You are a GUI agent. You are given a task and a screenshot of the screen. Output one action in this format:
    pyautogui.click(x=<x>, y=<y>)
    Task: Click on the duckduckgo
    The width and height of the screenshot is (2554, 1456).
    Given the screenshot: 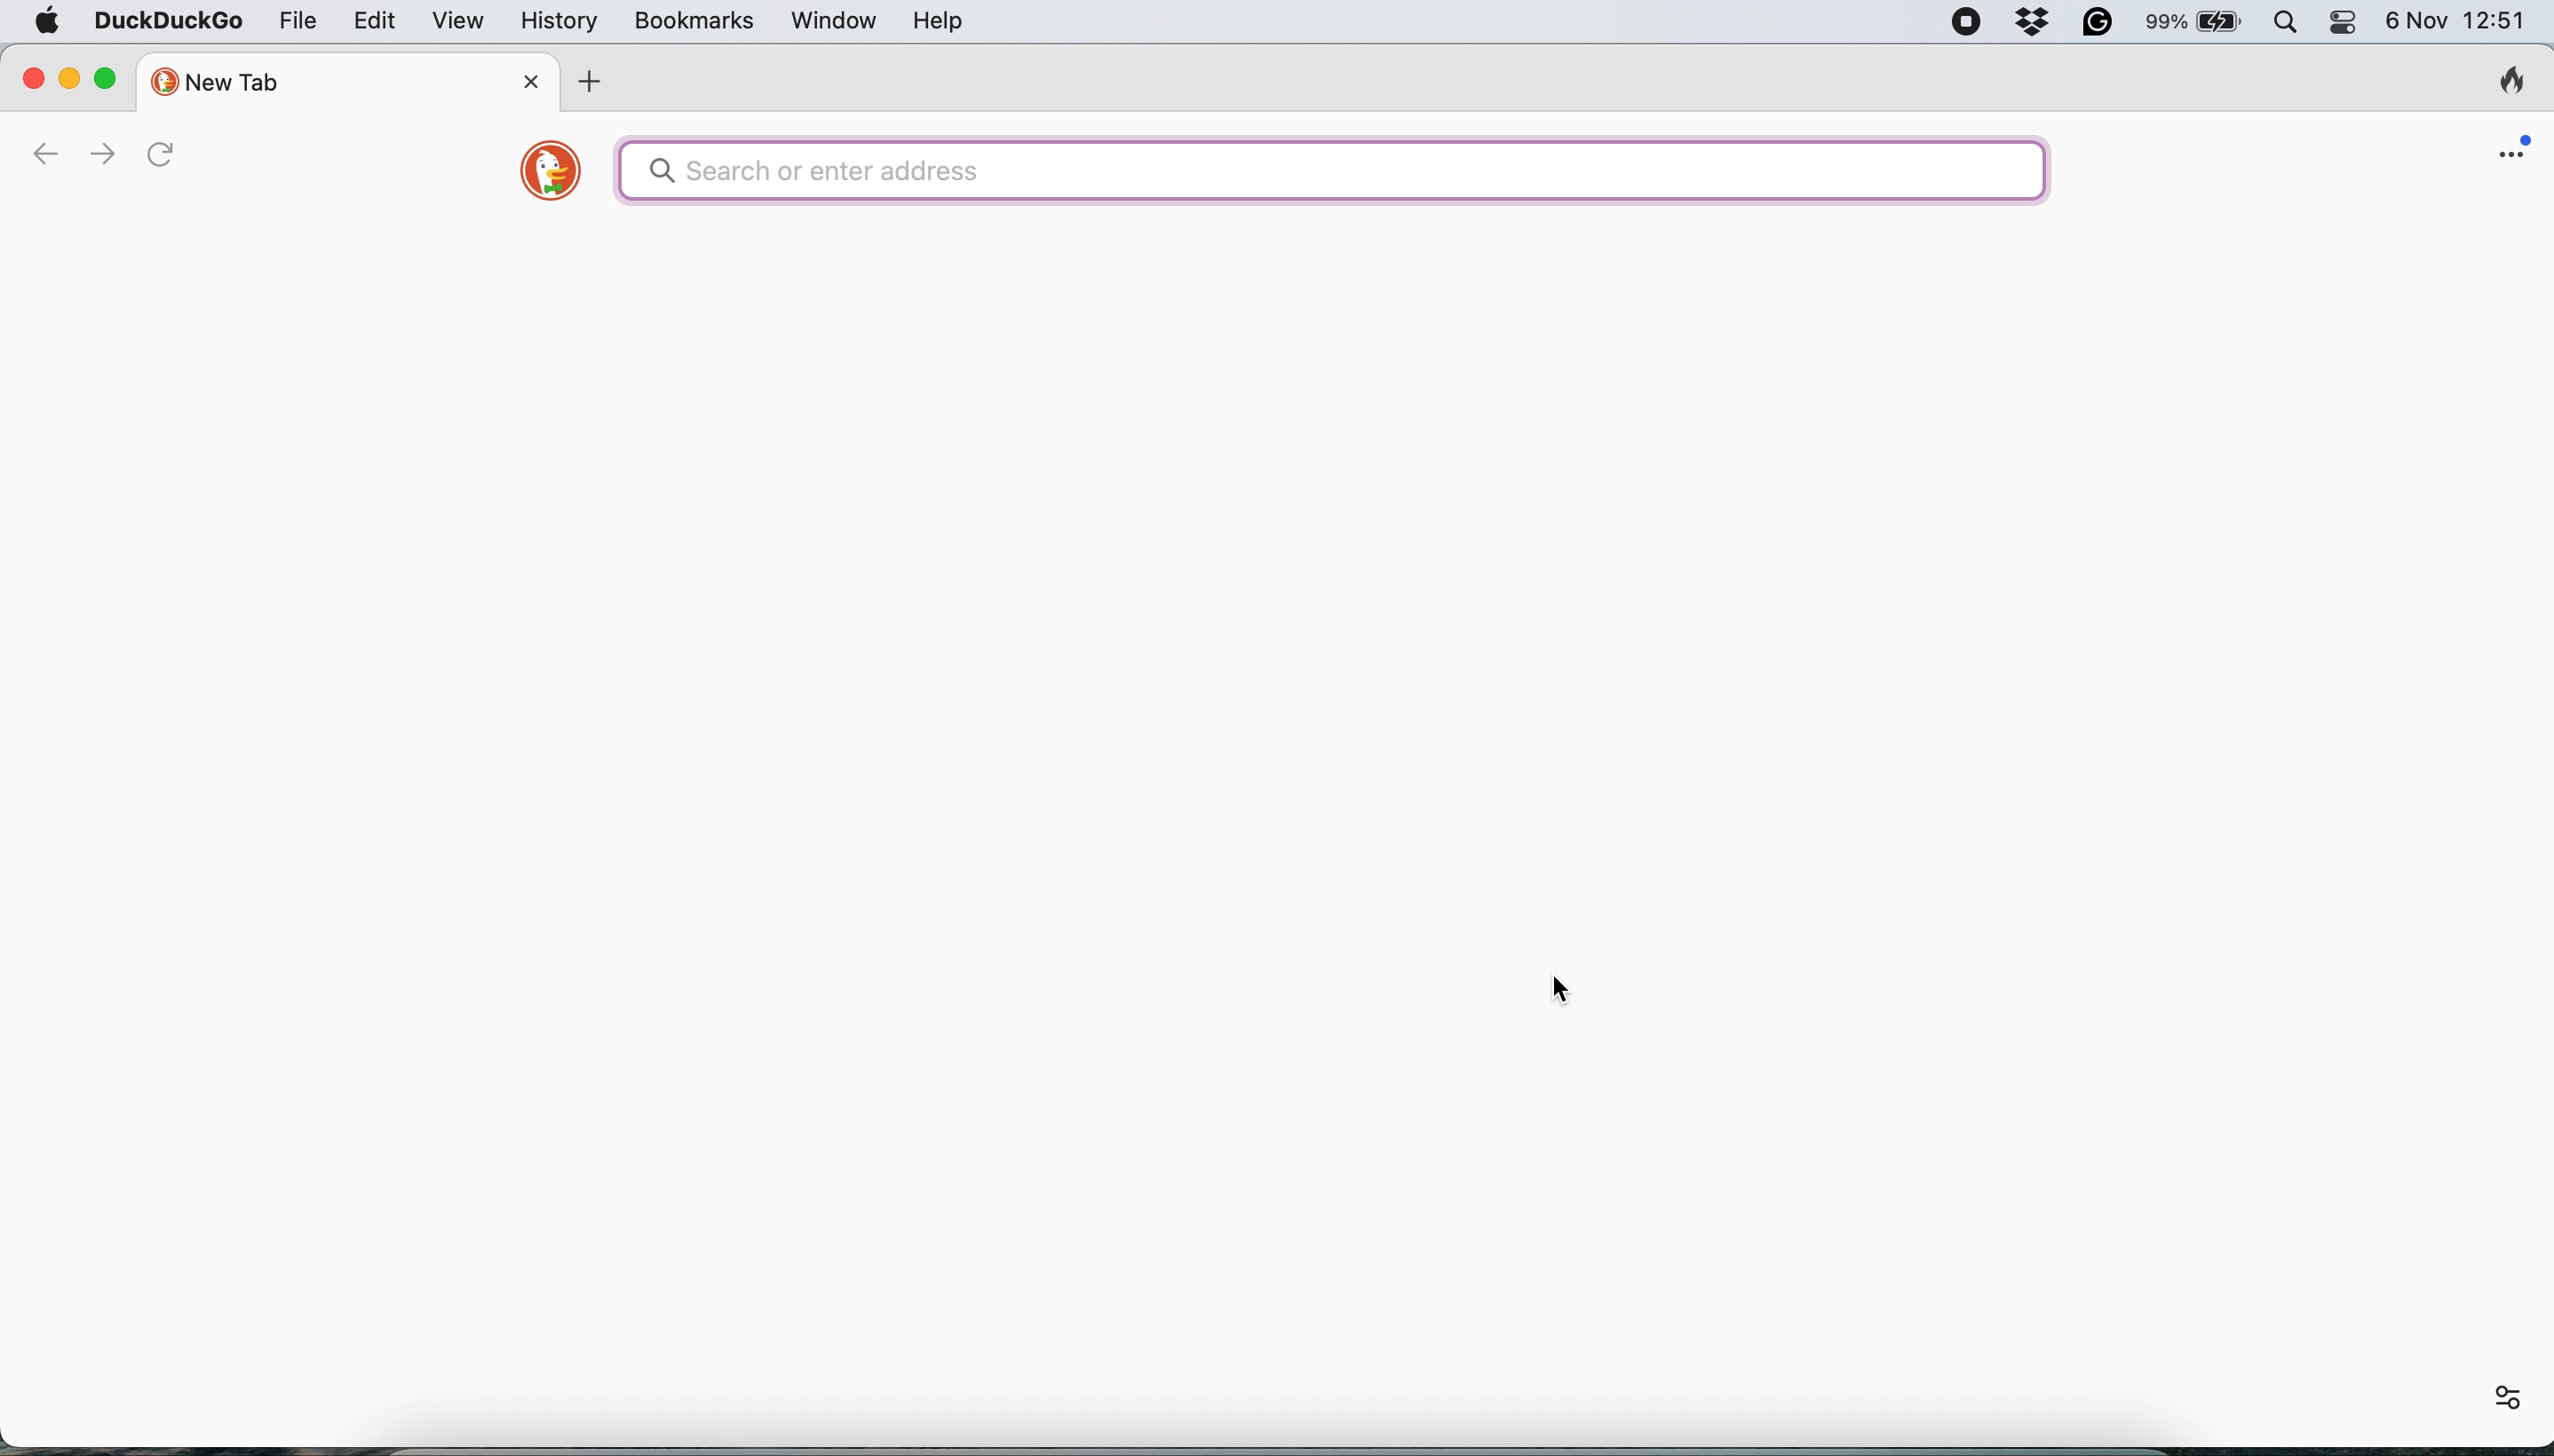 What is the action you would take?
    pyautogui.click(x=168, y=23)
    